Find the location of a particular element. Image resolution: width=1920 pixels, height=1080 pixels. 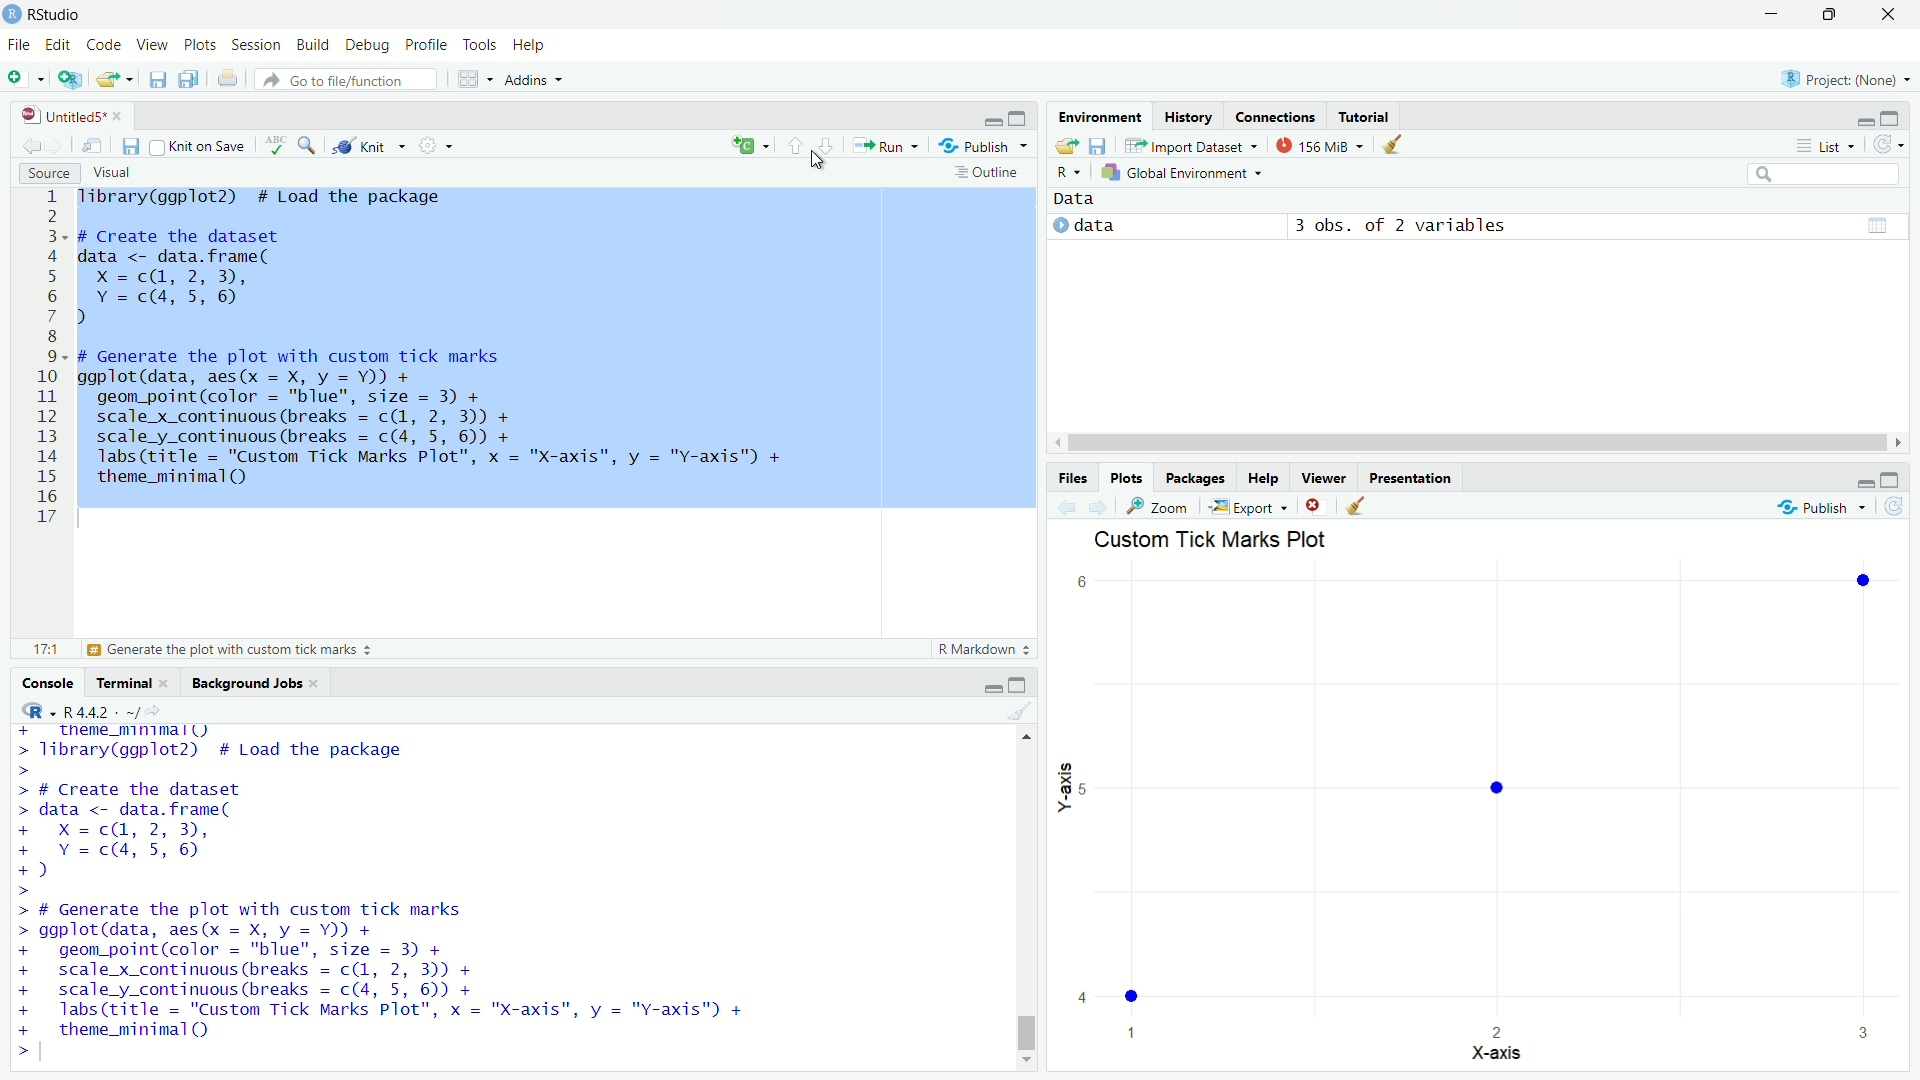

tools is located at coordinates (482, 43).